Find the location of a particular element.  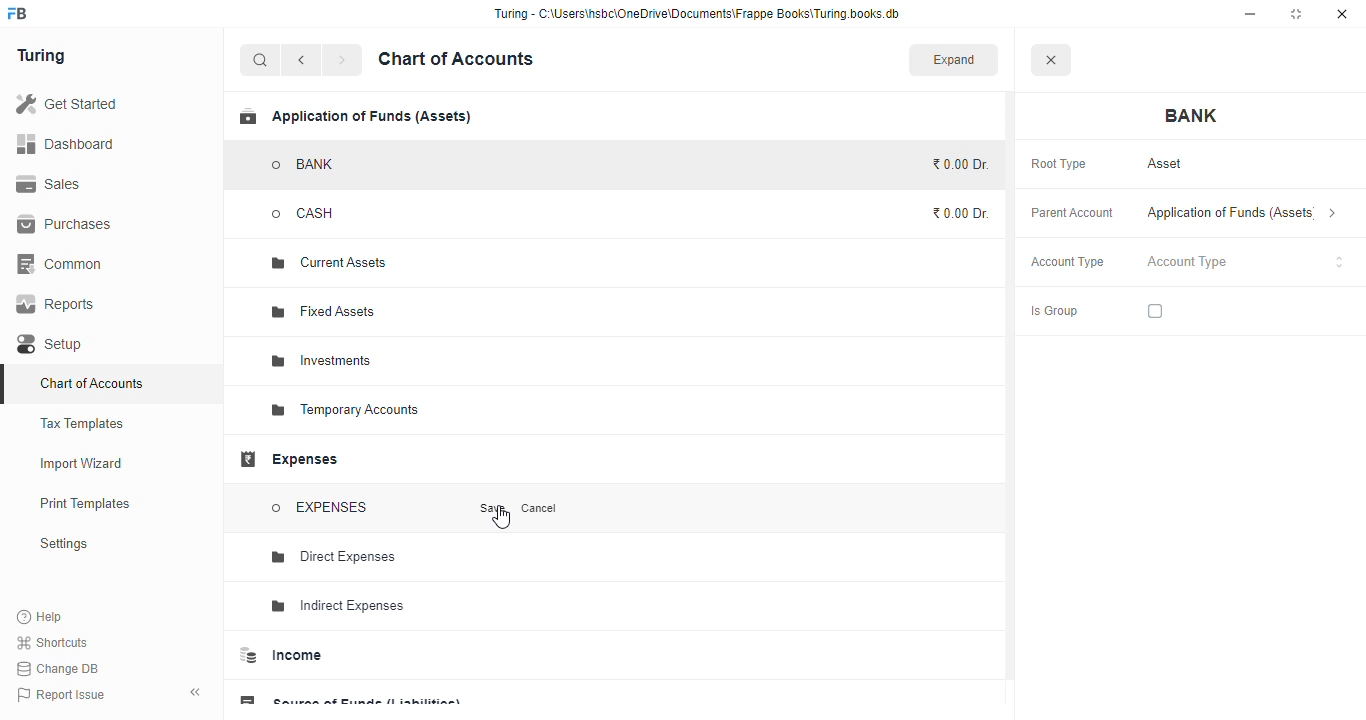

BANK  is located at coordinates (304, 165).